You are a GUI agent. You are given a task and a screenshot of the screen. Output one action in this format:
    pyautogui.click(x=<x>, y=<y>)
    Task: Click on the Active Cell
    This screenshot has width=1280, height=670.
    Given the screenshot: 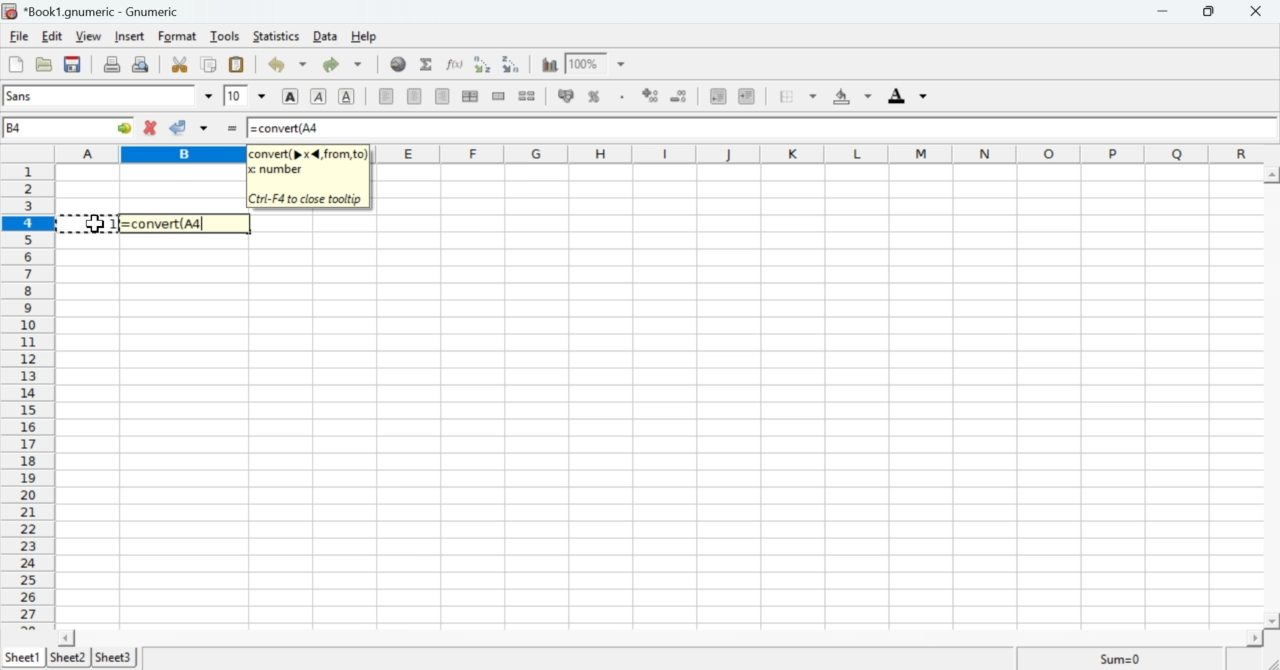 What is the action you would take?
    pyautogui.click(x=67, y=128)
    